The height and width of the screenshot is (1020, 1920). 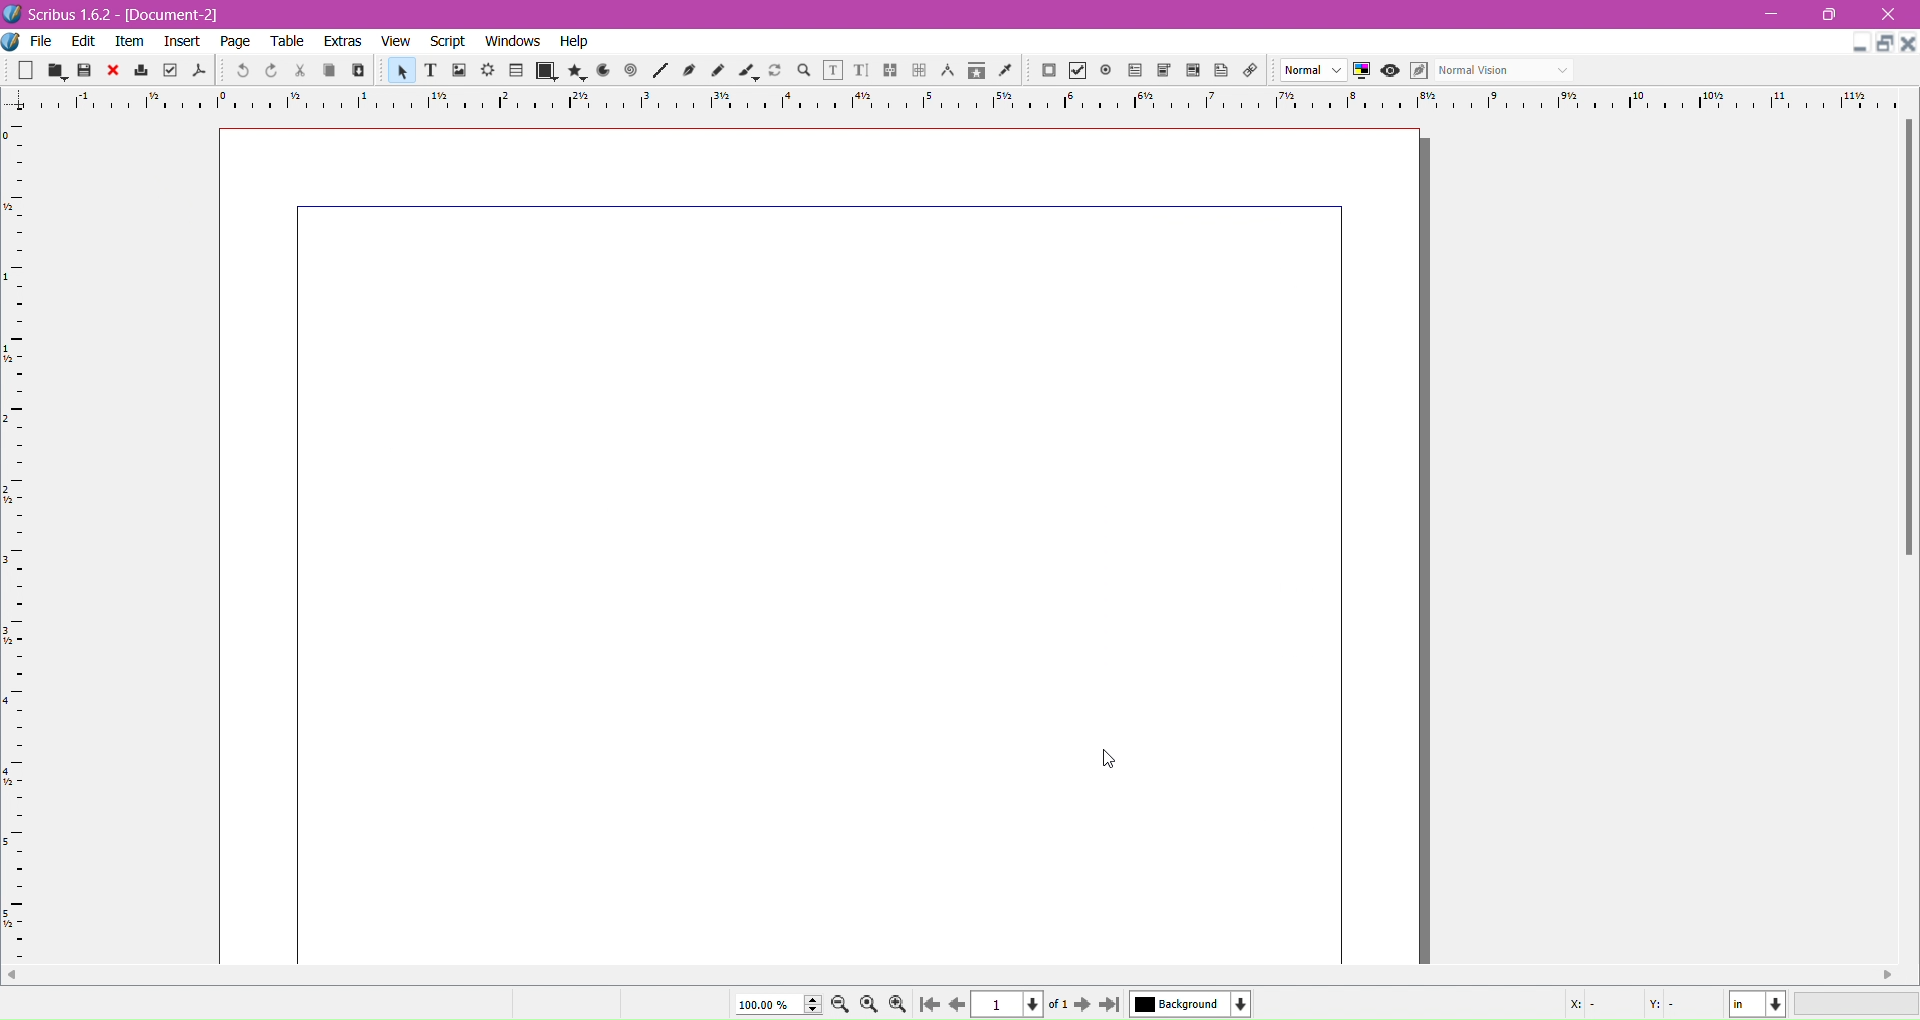 I want to click on previous, so click(x=957, y=1007).